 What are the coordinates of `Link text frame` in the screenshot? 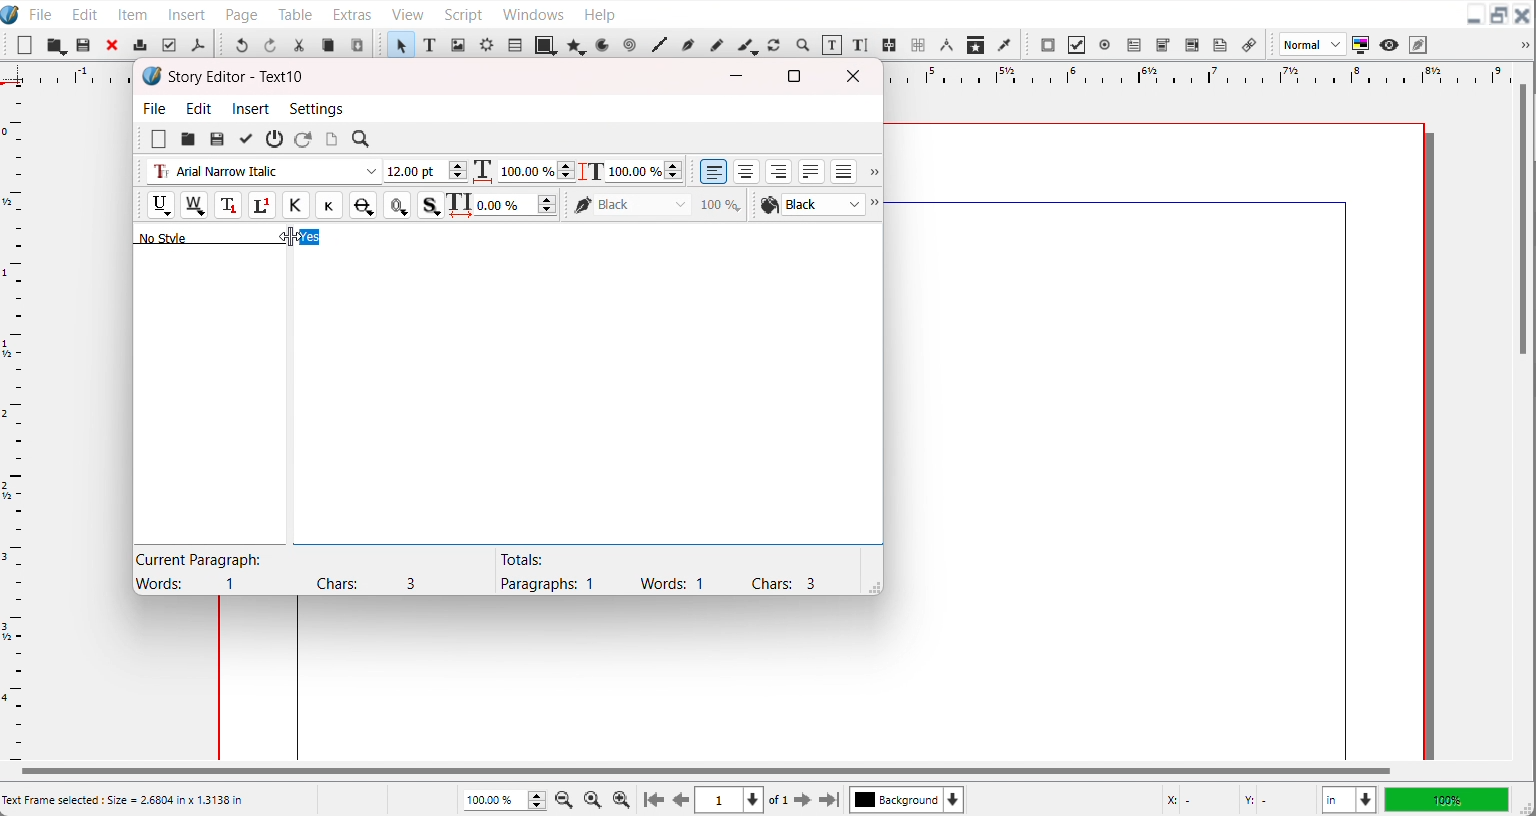 It's located at (890, 46).